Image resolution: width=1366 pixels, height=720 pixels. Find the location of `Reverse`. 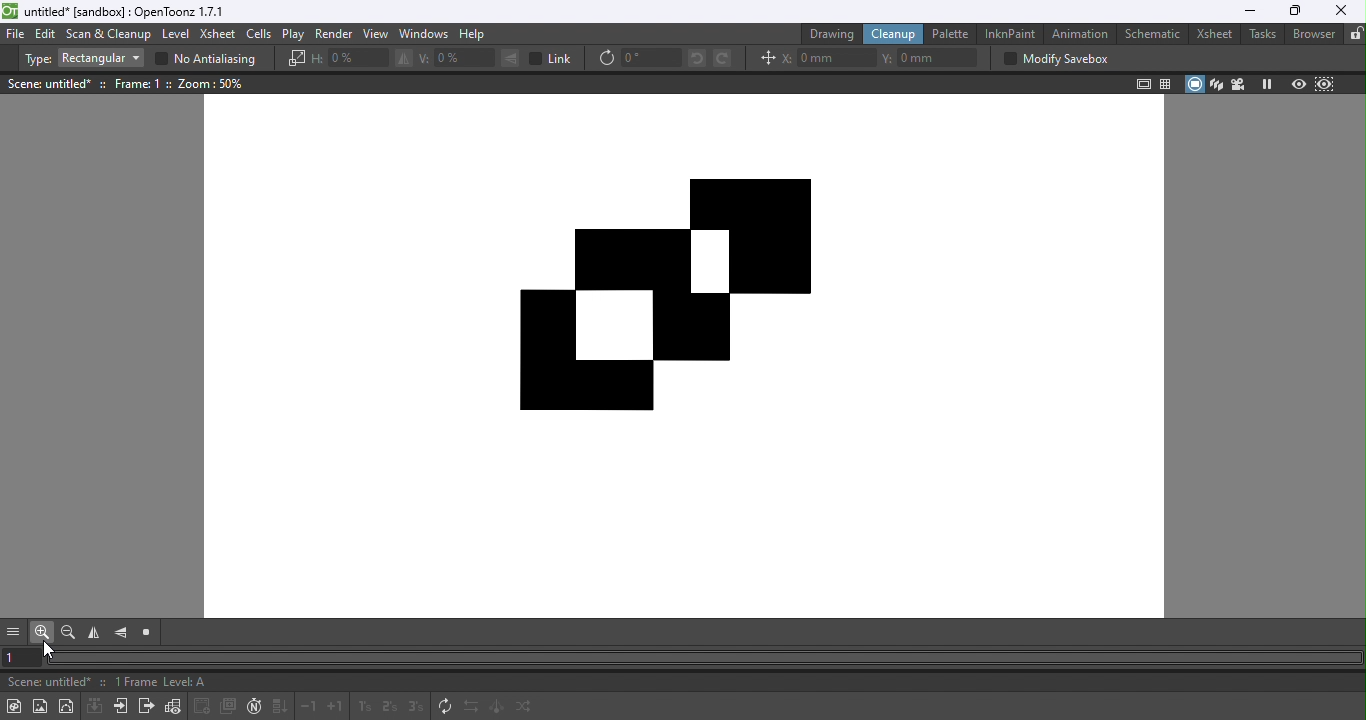

Reverse is located at coordinates (471, 708).